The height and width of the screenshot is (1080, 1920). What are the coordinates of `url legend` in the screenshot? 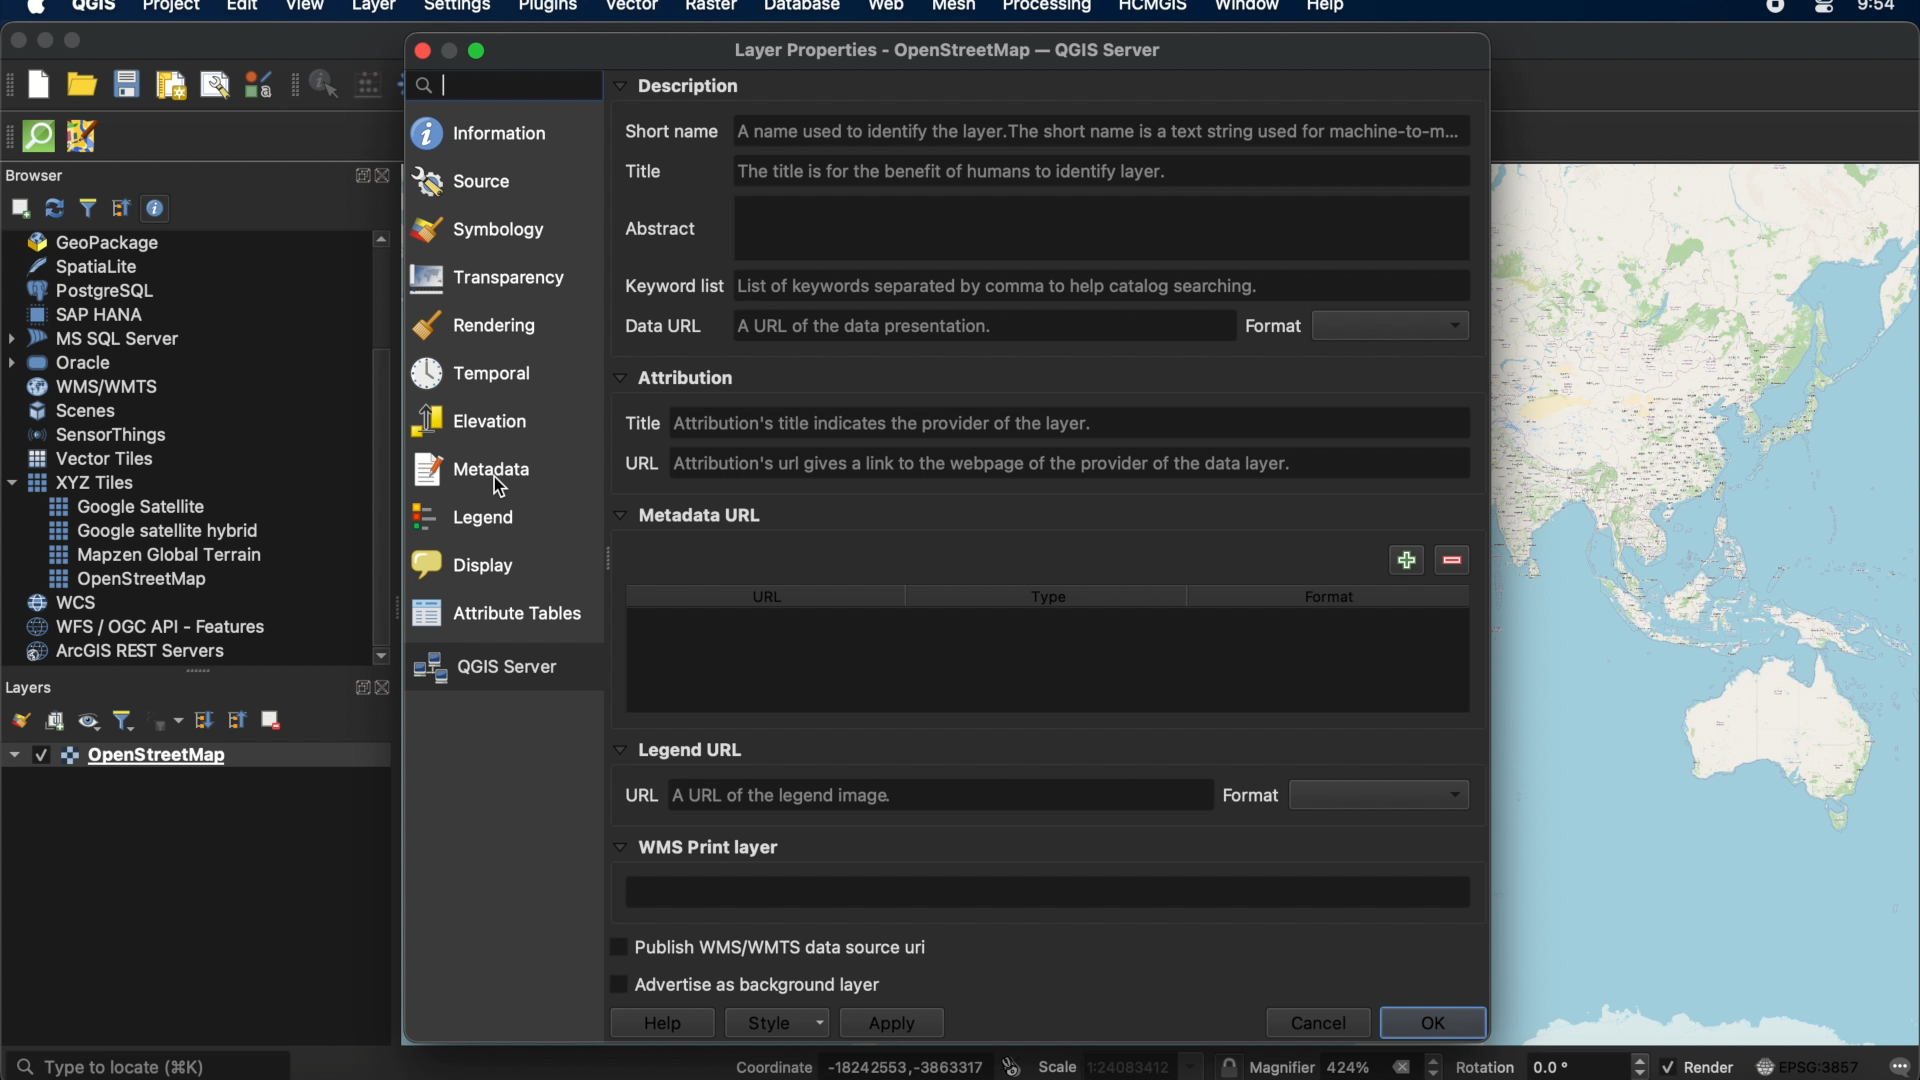 It's located at (757, 795).